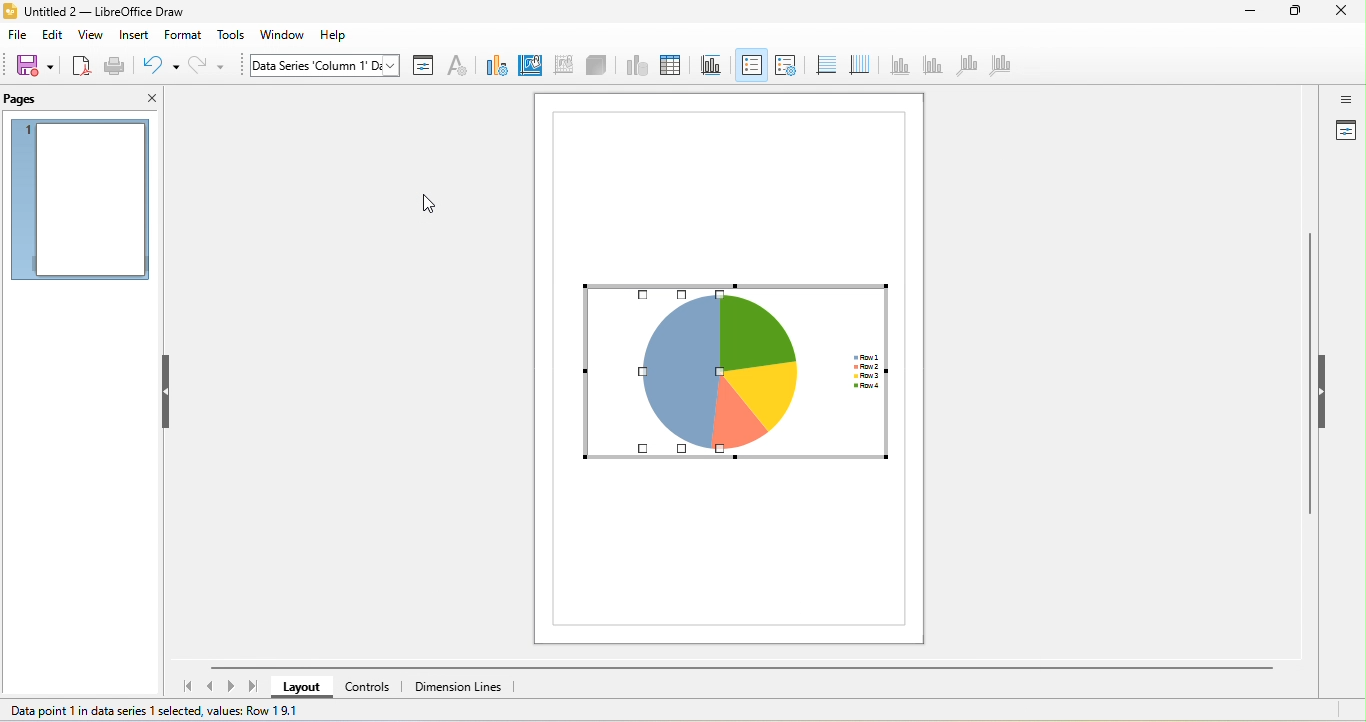  I want to click on horizontal grid, so click(824, 65).